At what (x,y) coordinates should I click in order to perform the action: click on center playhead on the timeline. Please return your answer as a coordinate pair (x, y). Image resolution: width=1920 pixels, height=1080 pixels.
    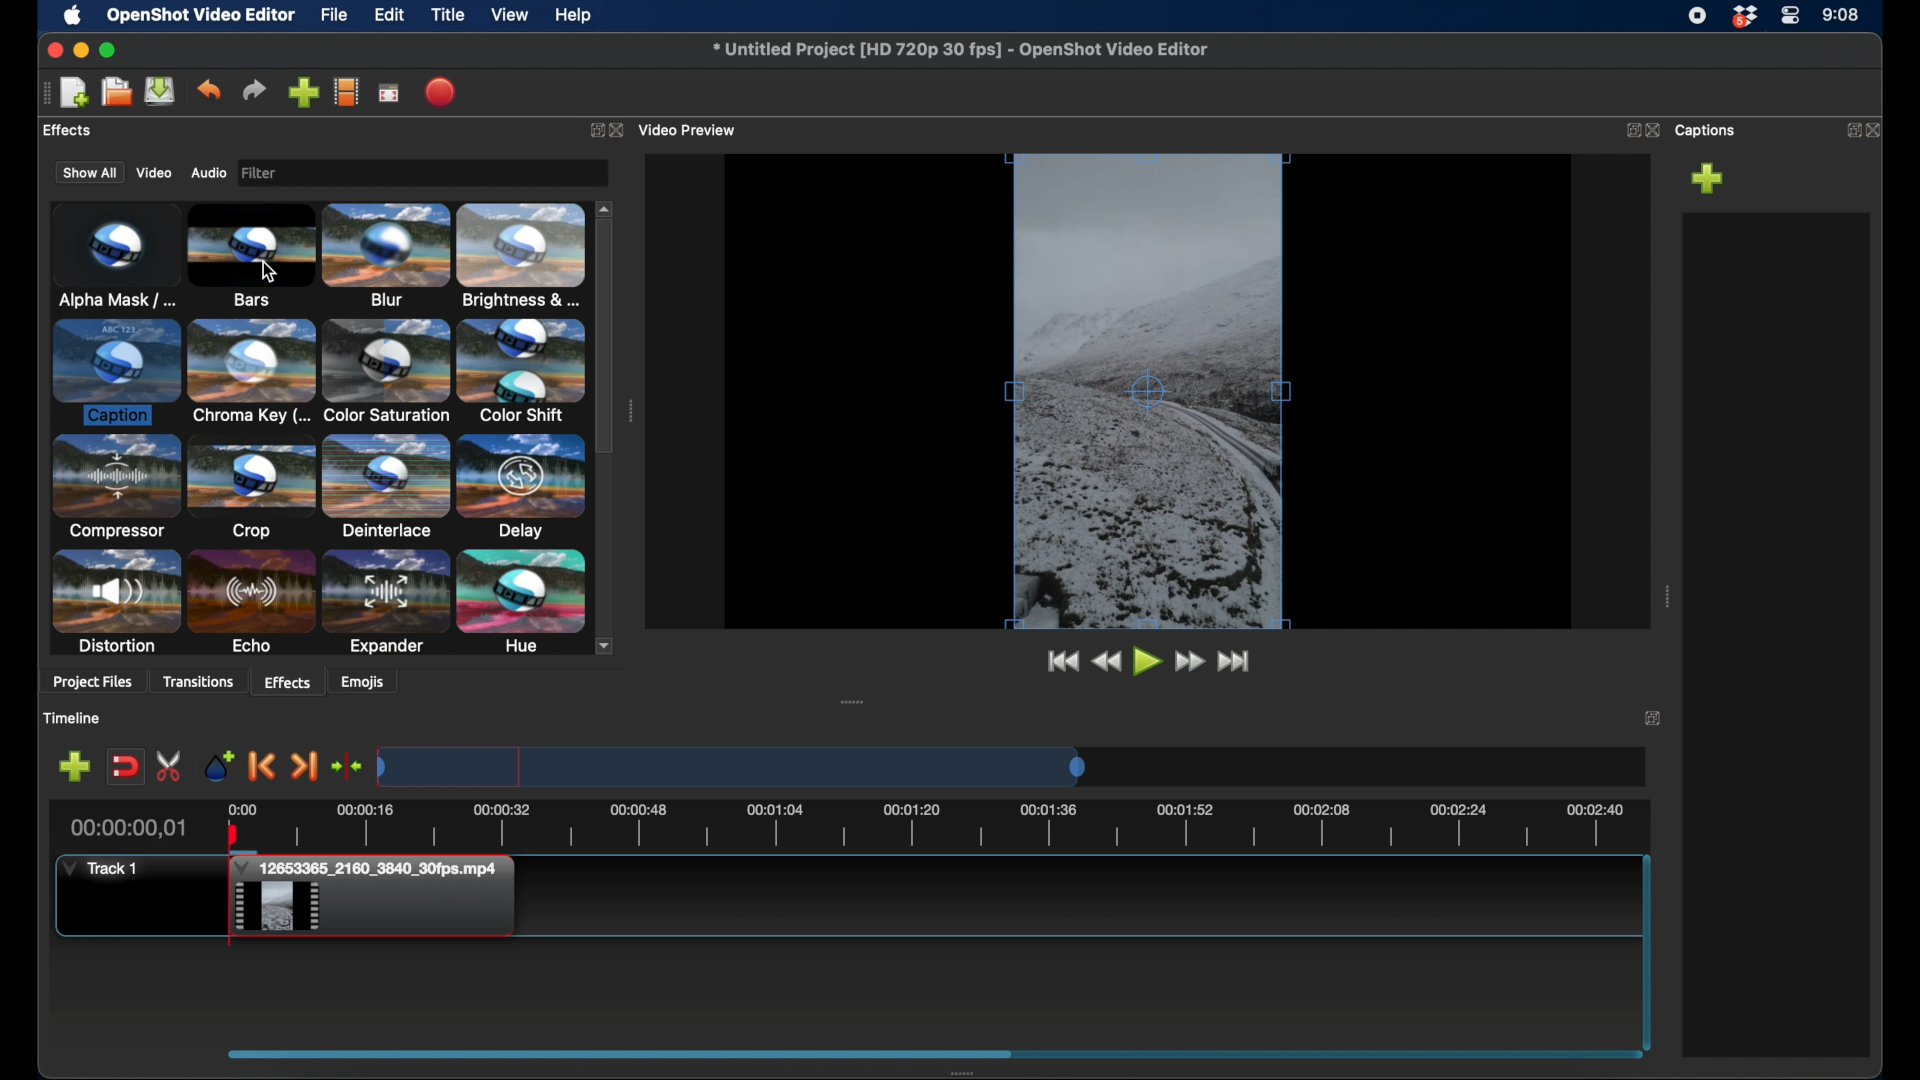
    Looking at the image, I should click on (346, 766).